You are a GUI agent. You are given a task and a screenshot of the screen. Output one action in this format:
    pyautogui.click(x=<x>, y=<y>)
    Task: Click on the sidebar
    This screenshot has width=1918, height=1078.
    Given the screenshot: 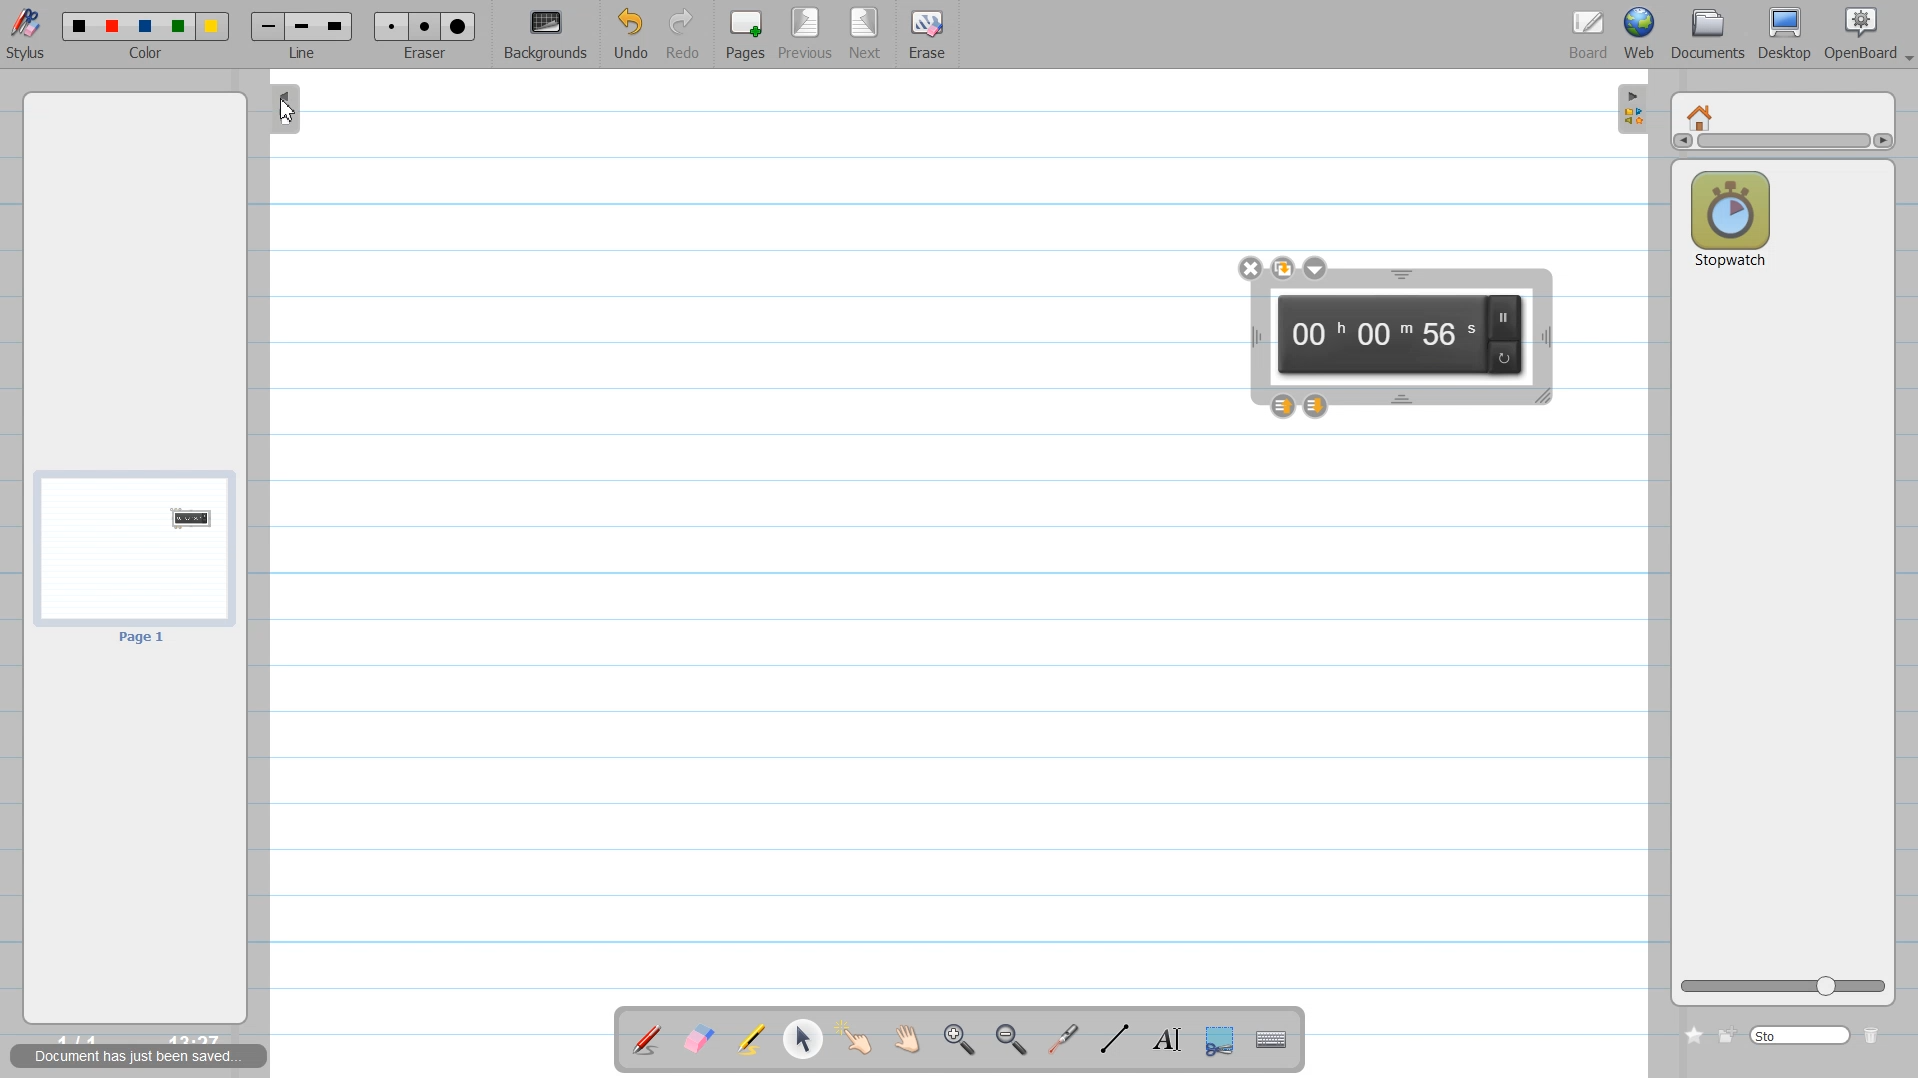 What is the action you would take?
    pyautogui.click(x=287, y=112)
    